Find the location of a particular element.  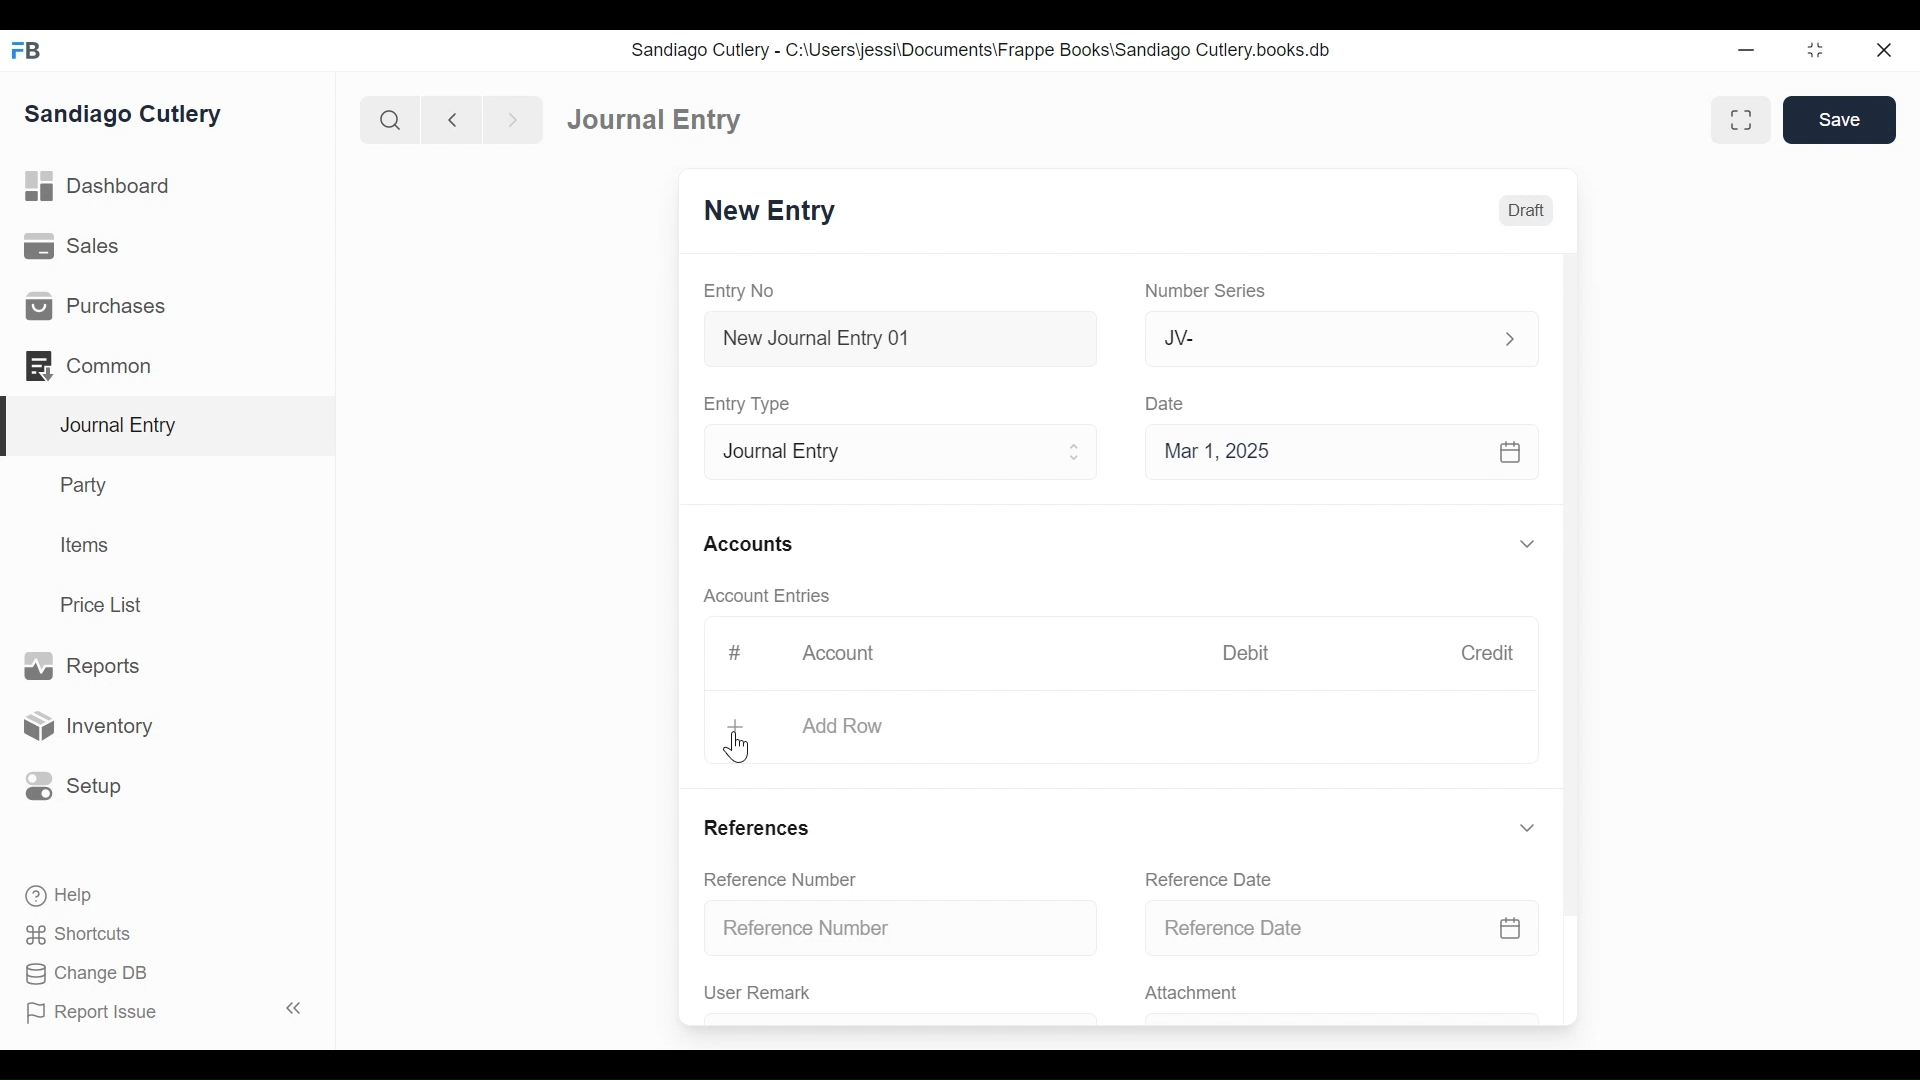

Entry Type is located at coordinates (746, 403).